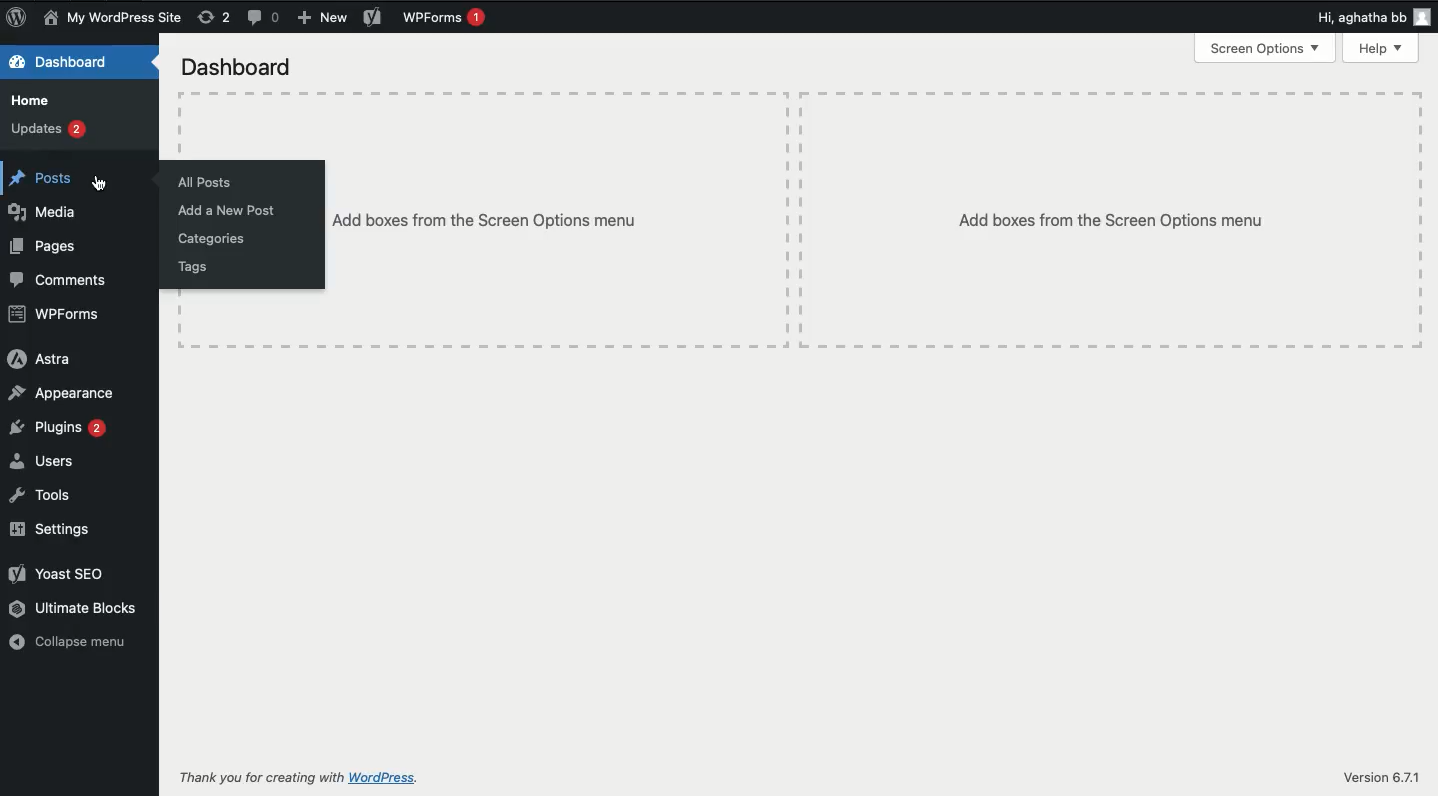 Image resolution: width=1438 pixels, height=796 pixels. Describe the element at coordinates (43, 494) in the screenshot. I see `Tools` at that location.